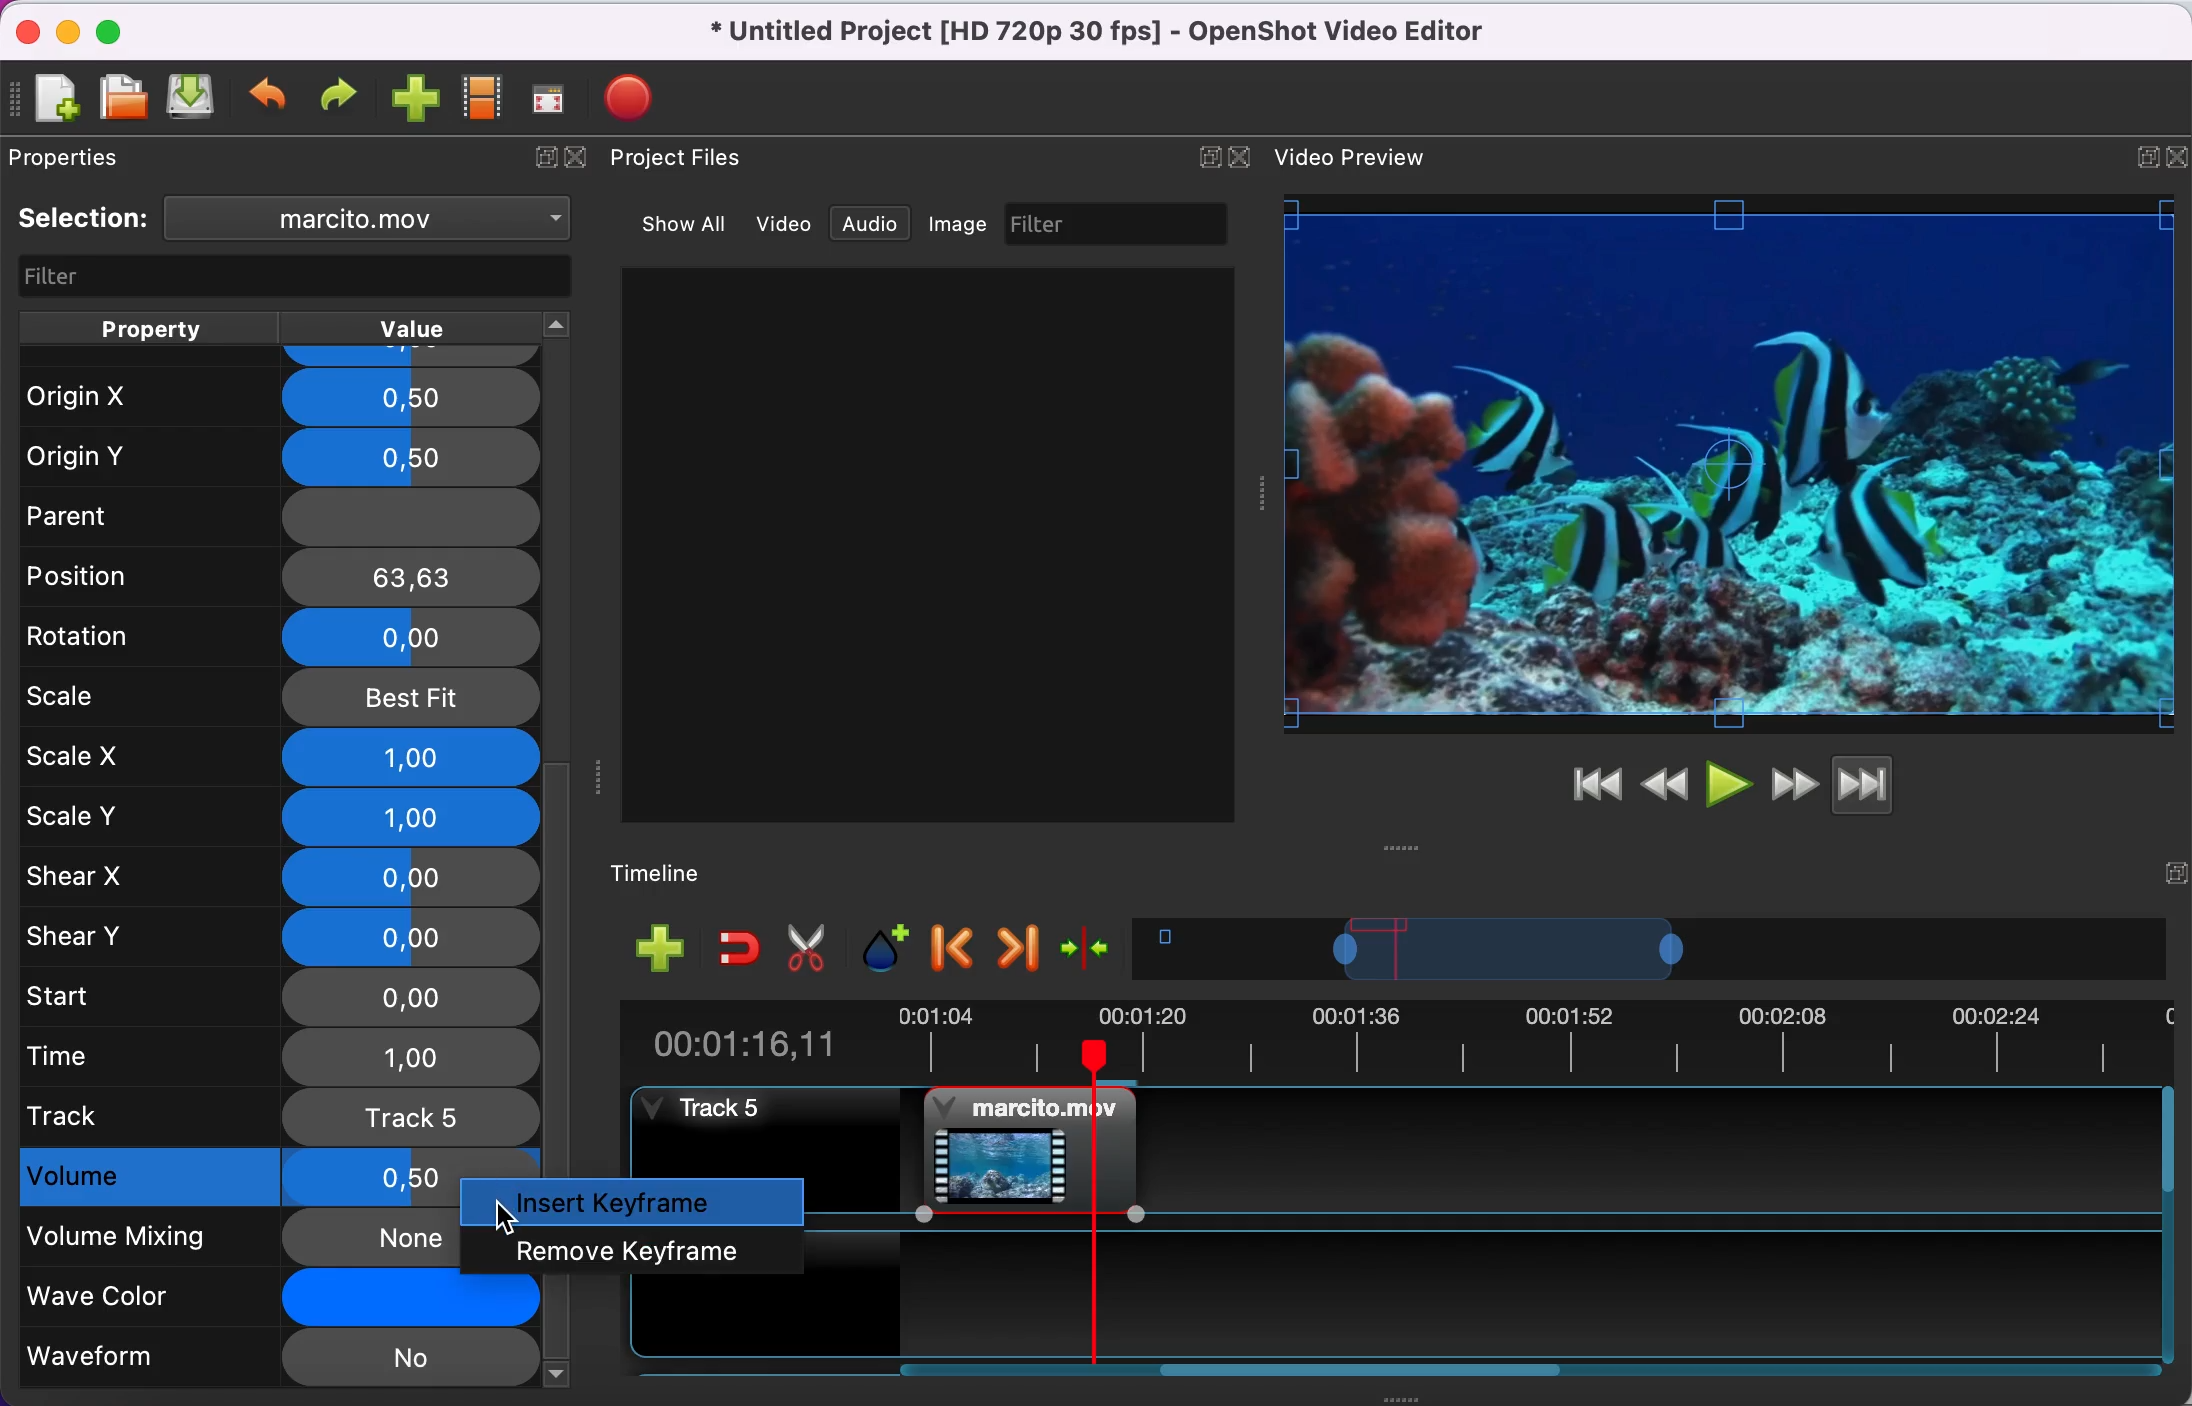 The image size is (2192, 1406). What do you see at coordinates (282, 697) in the screenshot?
I see `scale best fit` at bounding box center [282, 697].